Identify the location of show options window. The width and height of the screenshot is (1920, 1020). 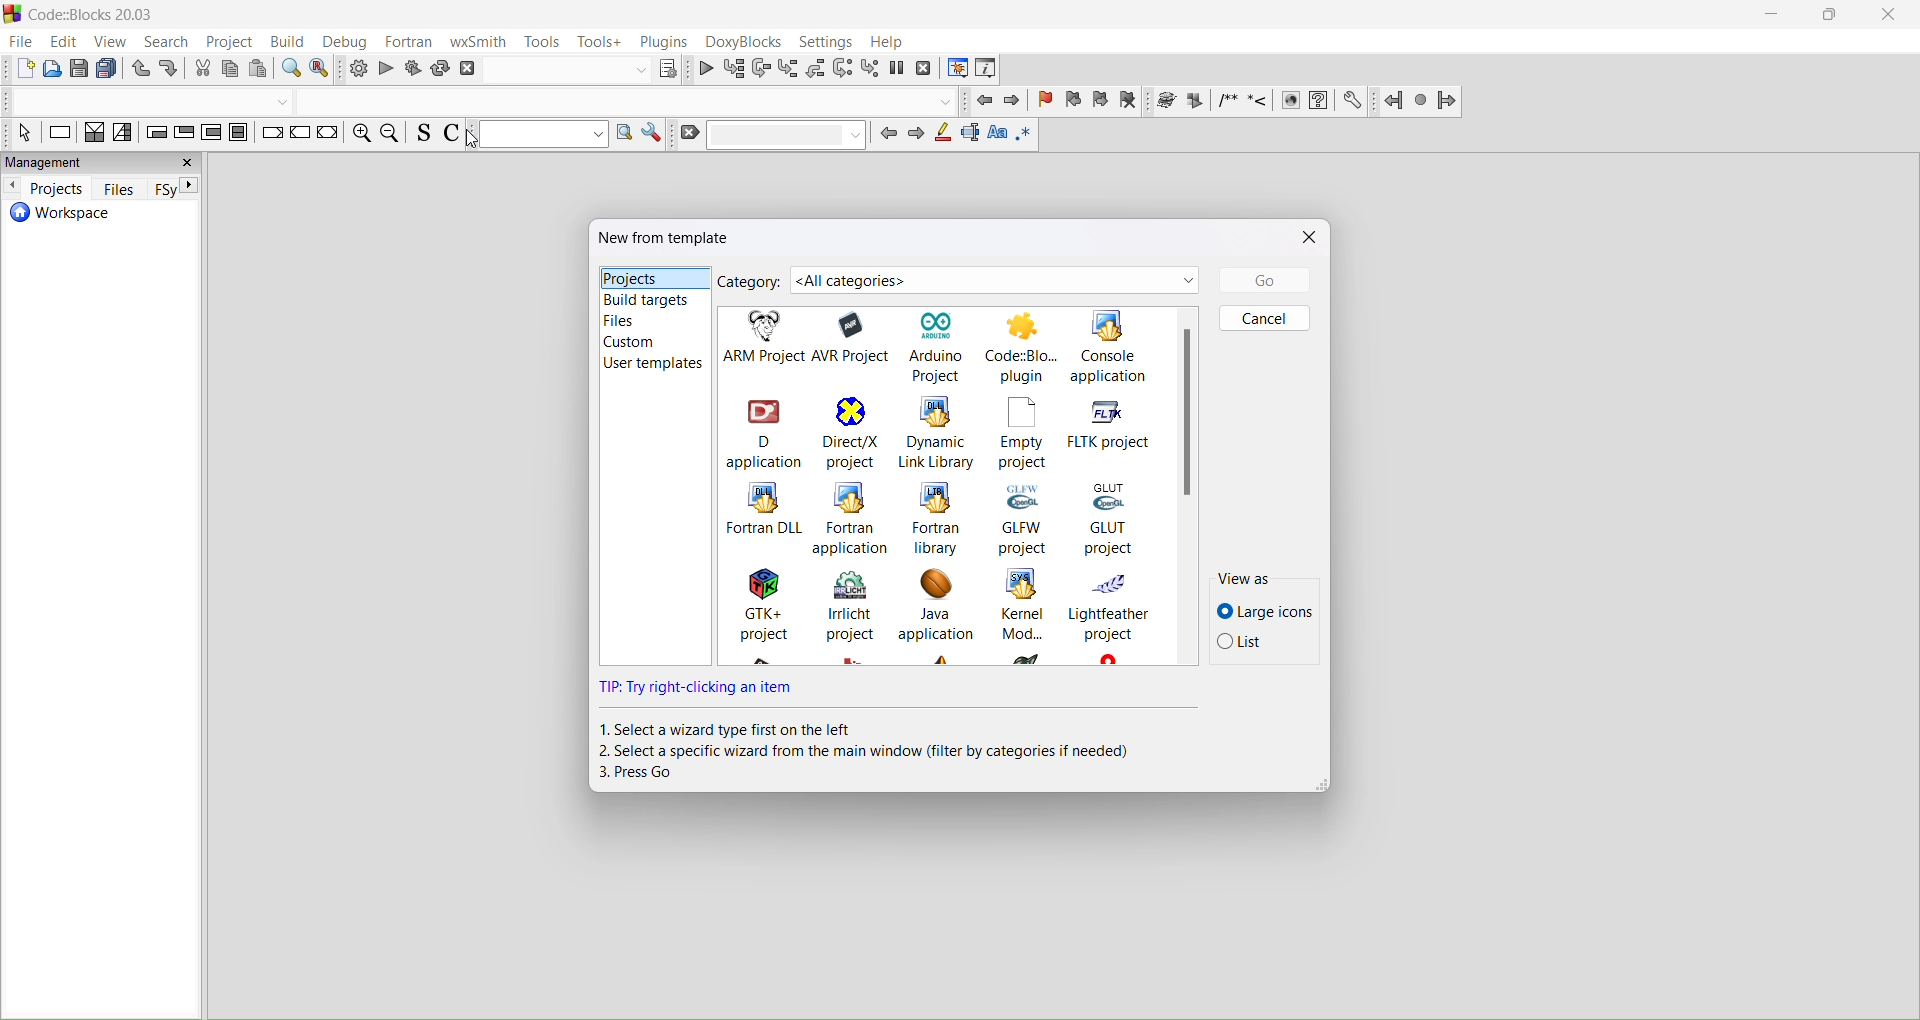
(652, 135).